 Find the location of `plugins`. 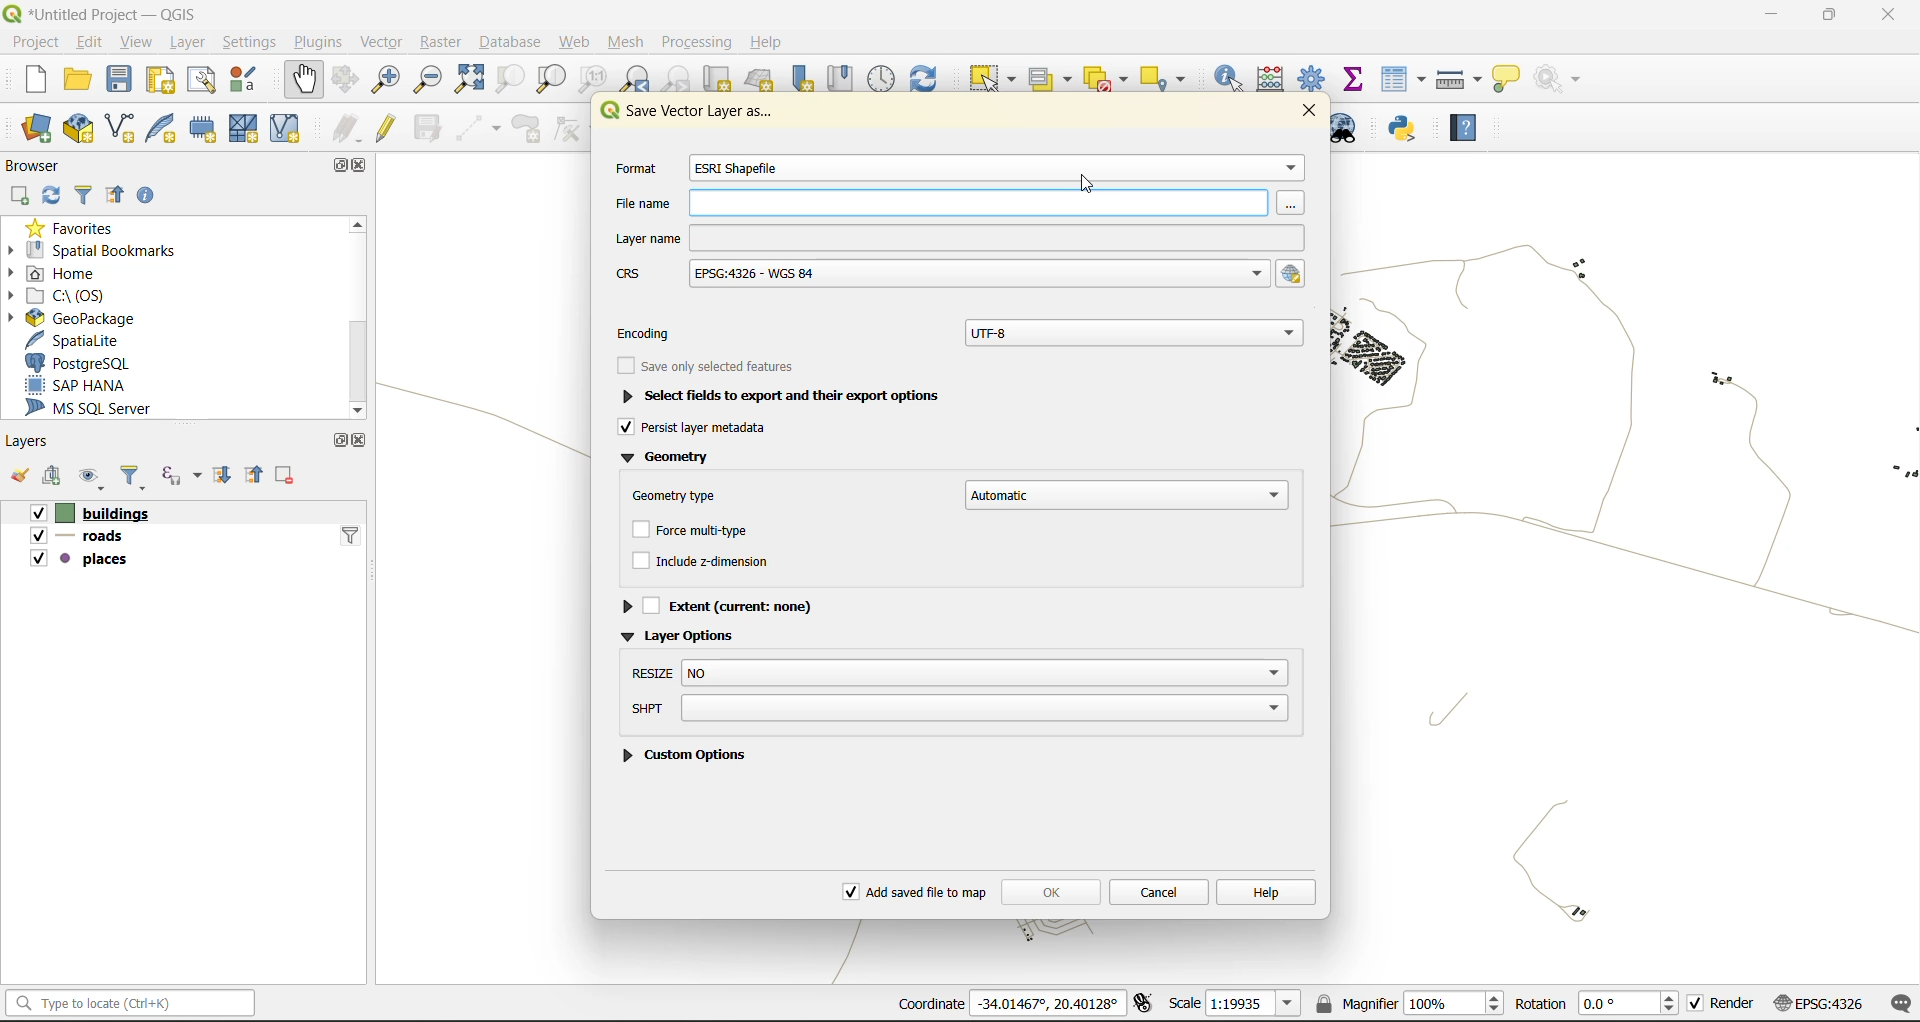

plugins is located at coordinates (324, 41).